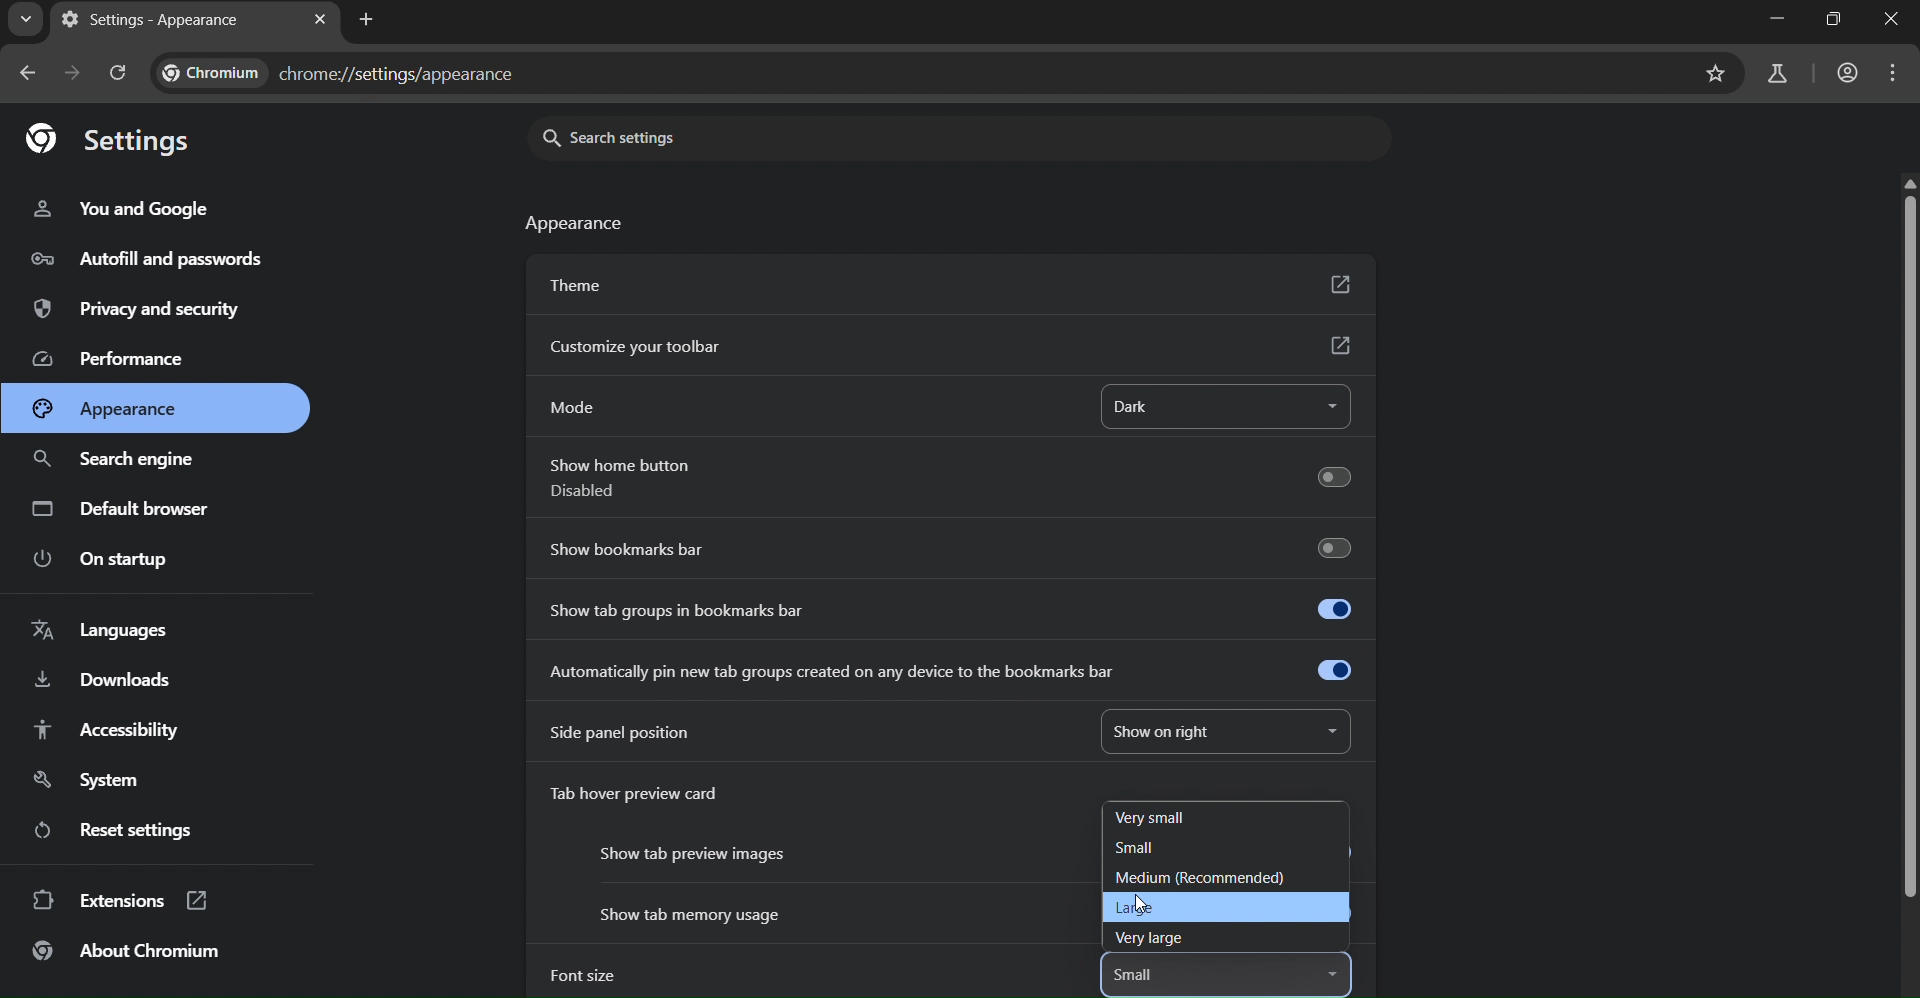  Describe the element at coordinates (1144, 977) in the screenshot. I see `small` at that location.